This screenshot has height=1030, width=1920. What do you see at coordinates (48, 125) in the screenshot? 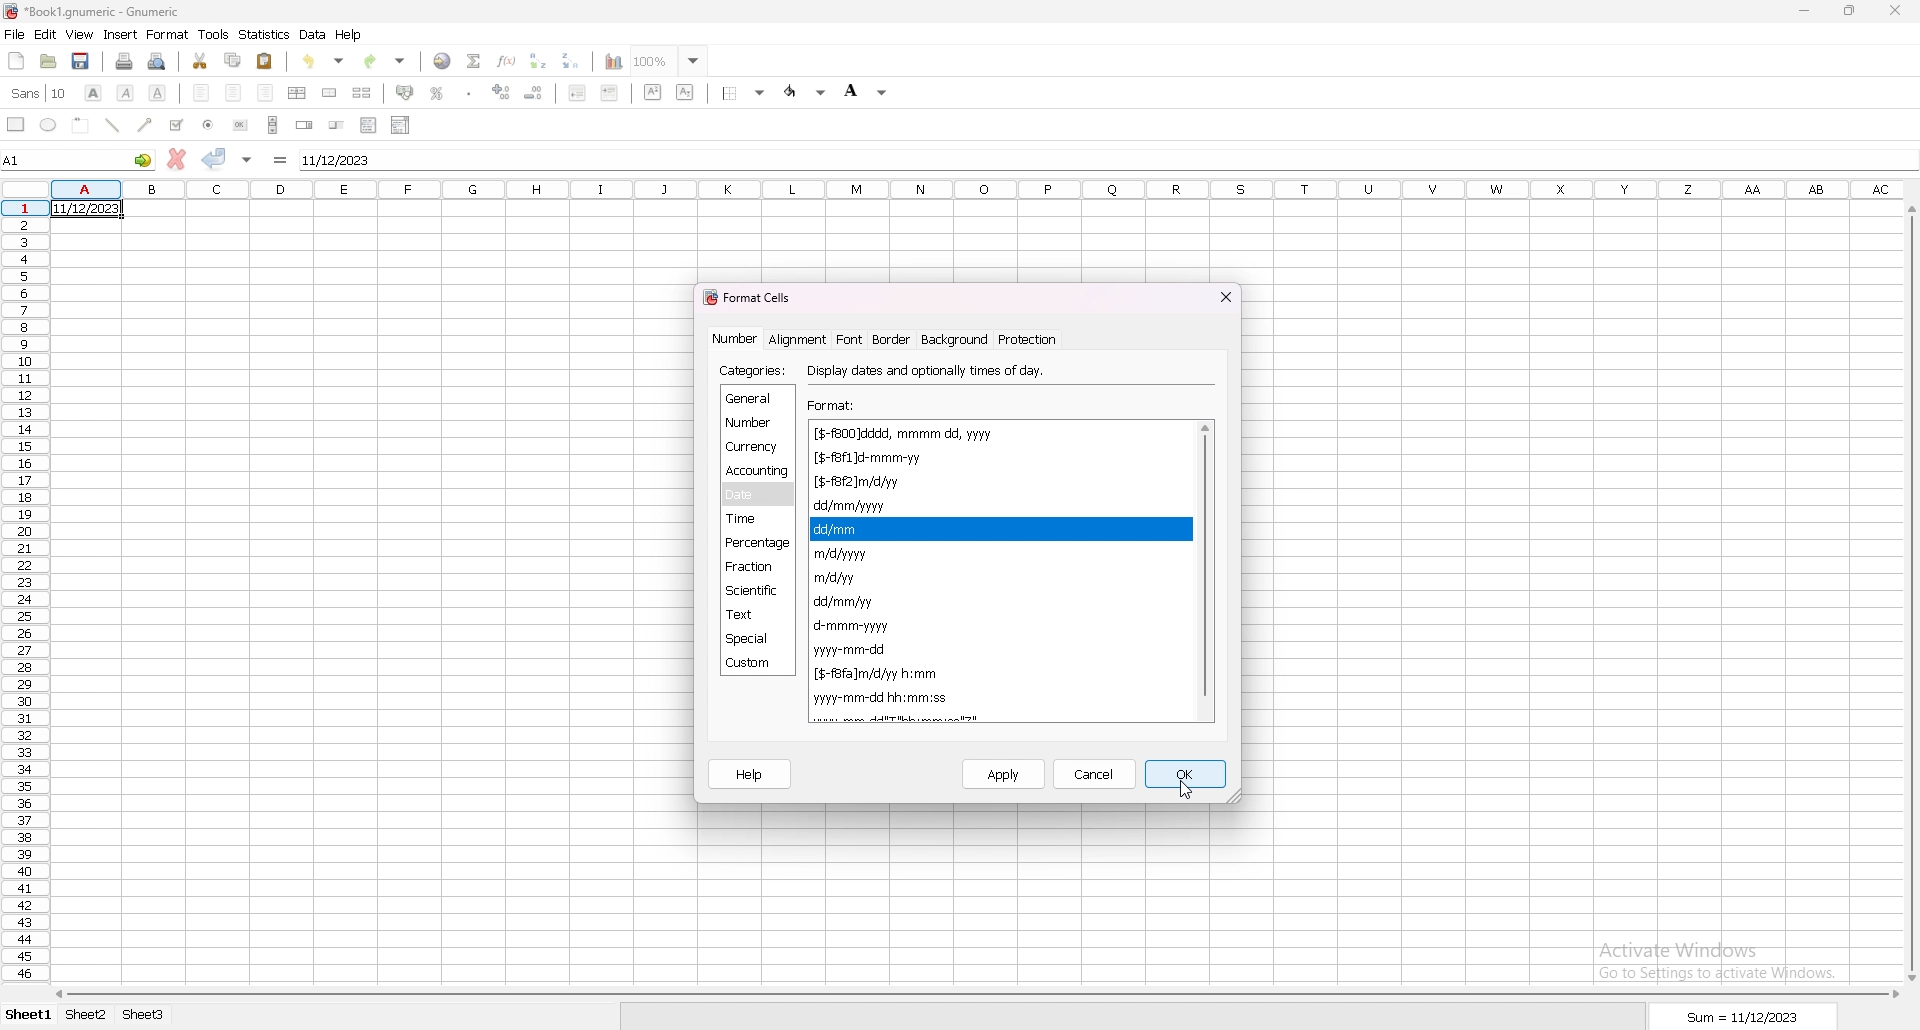
I see `ellipse` at bounding box center [48, 125].